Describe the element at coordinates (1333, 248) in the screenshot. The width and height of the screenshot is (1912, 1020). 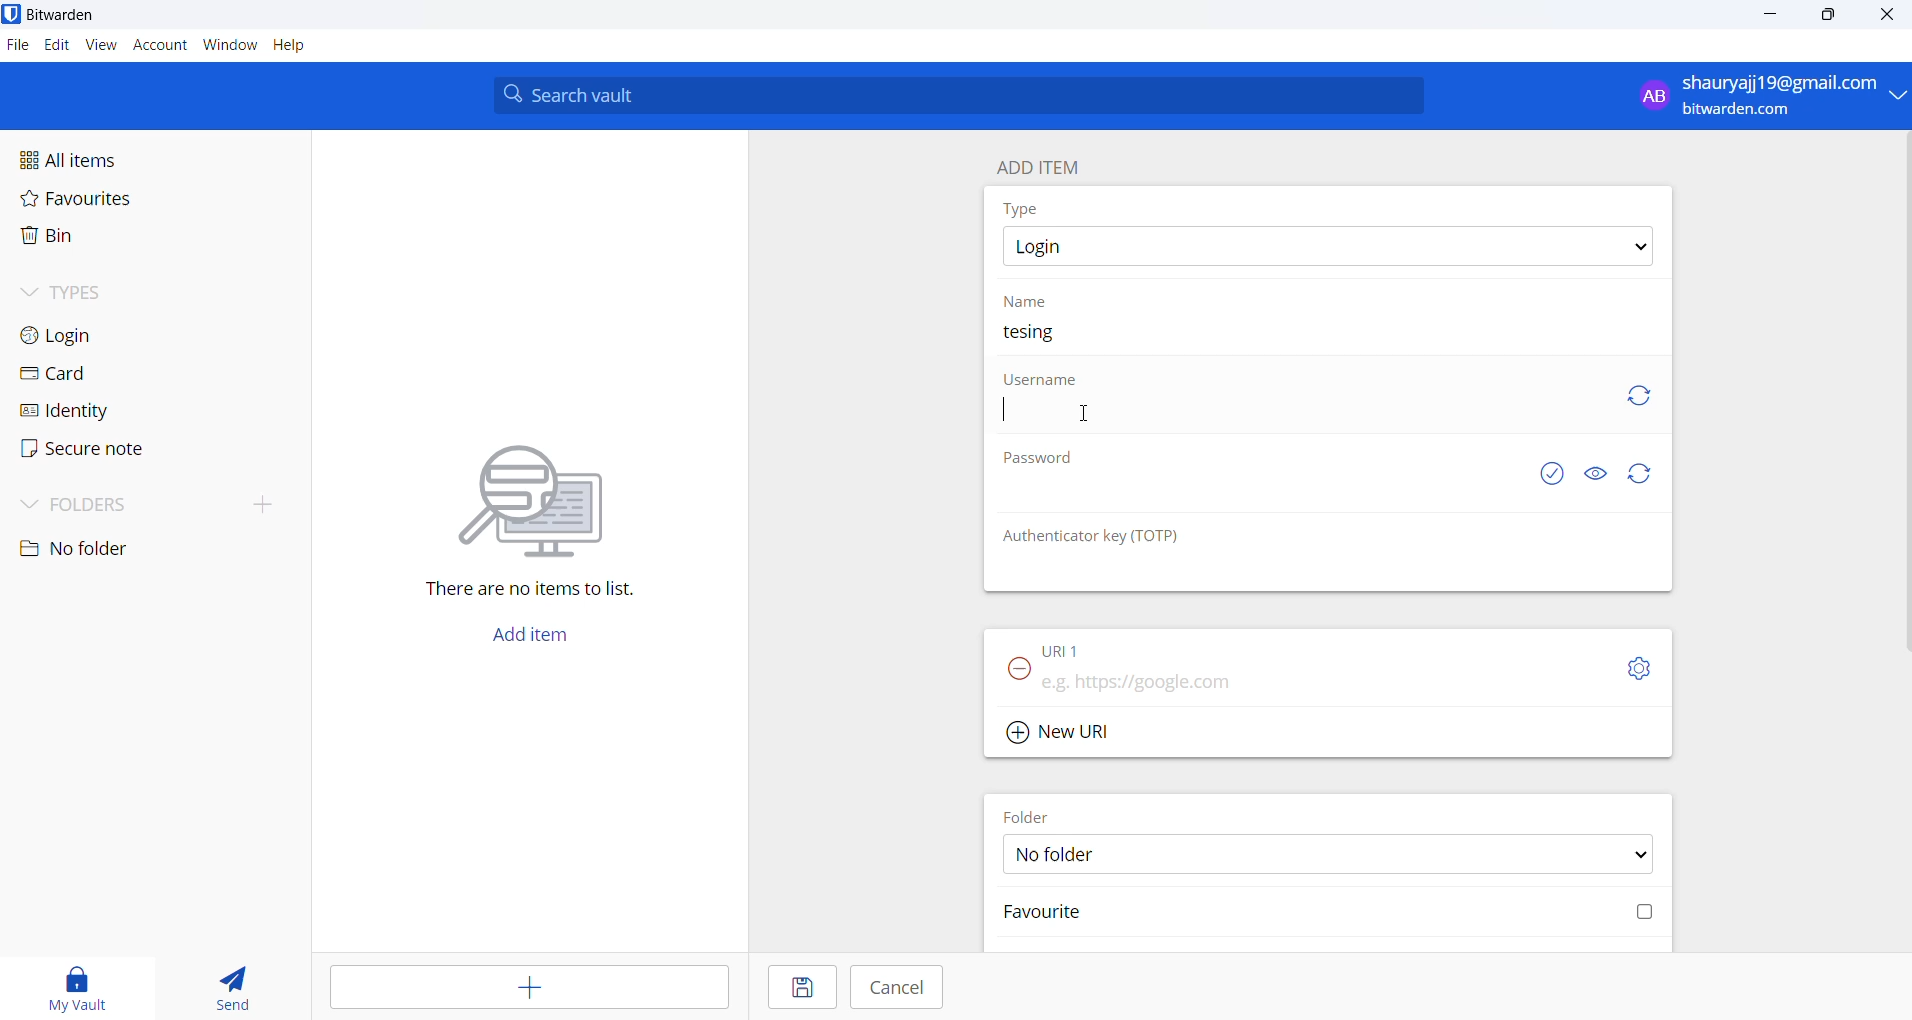
I see `type options` at that location.